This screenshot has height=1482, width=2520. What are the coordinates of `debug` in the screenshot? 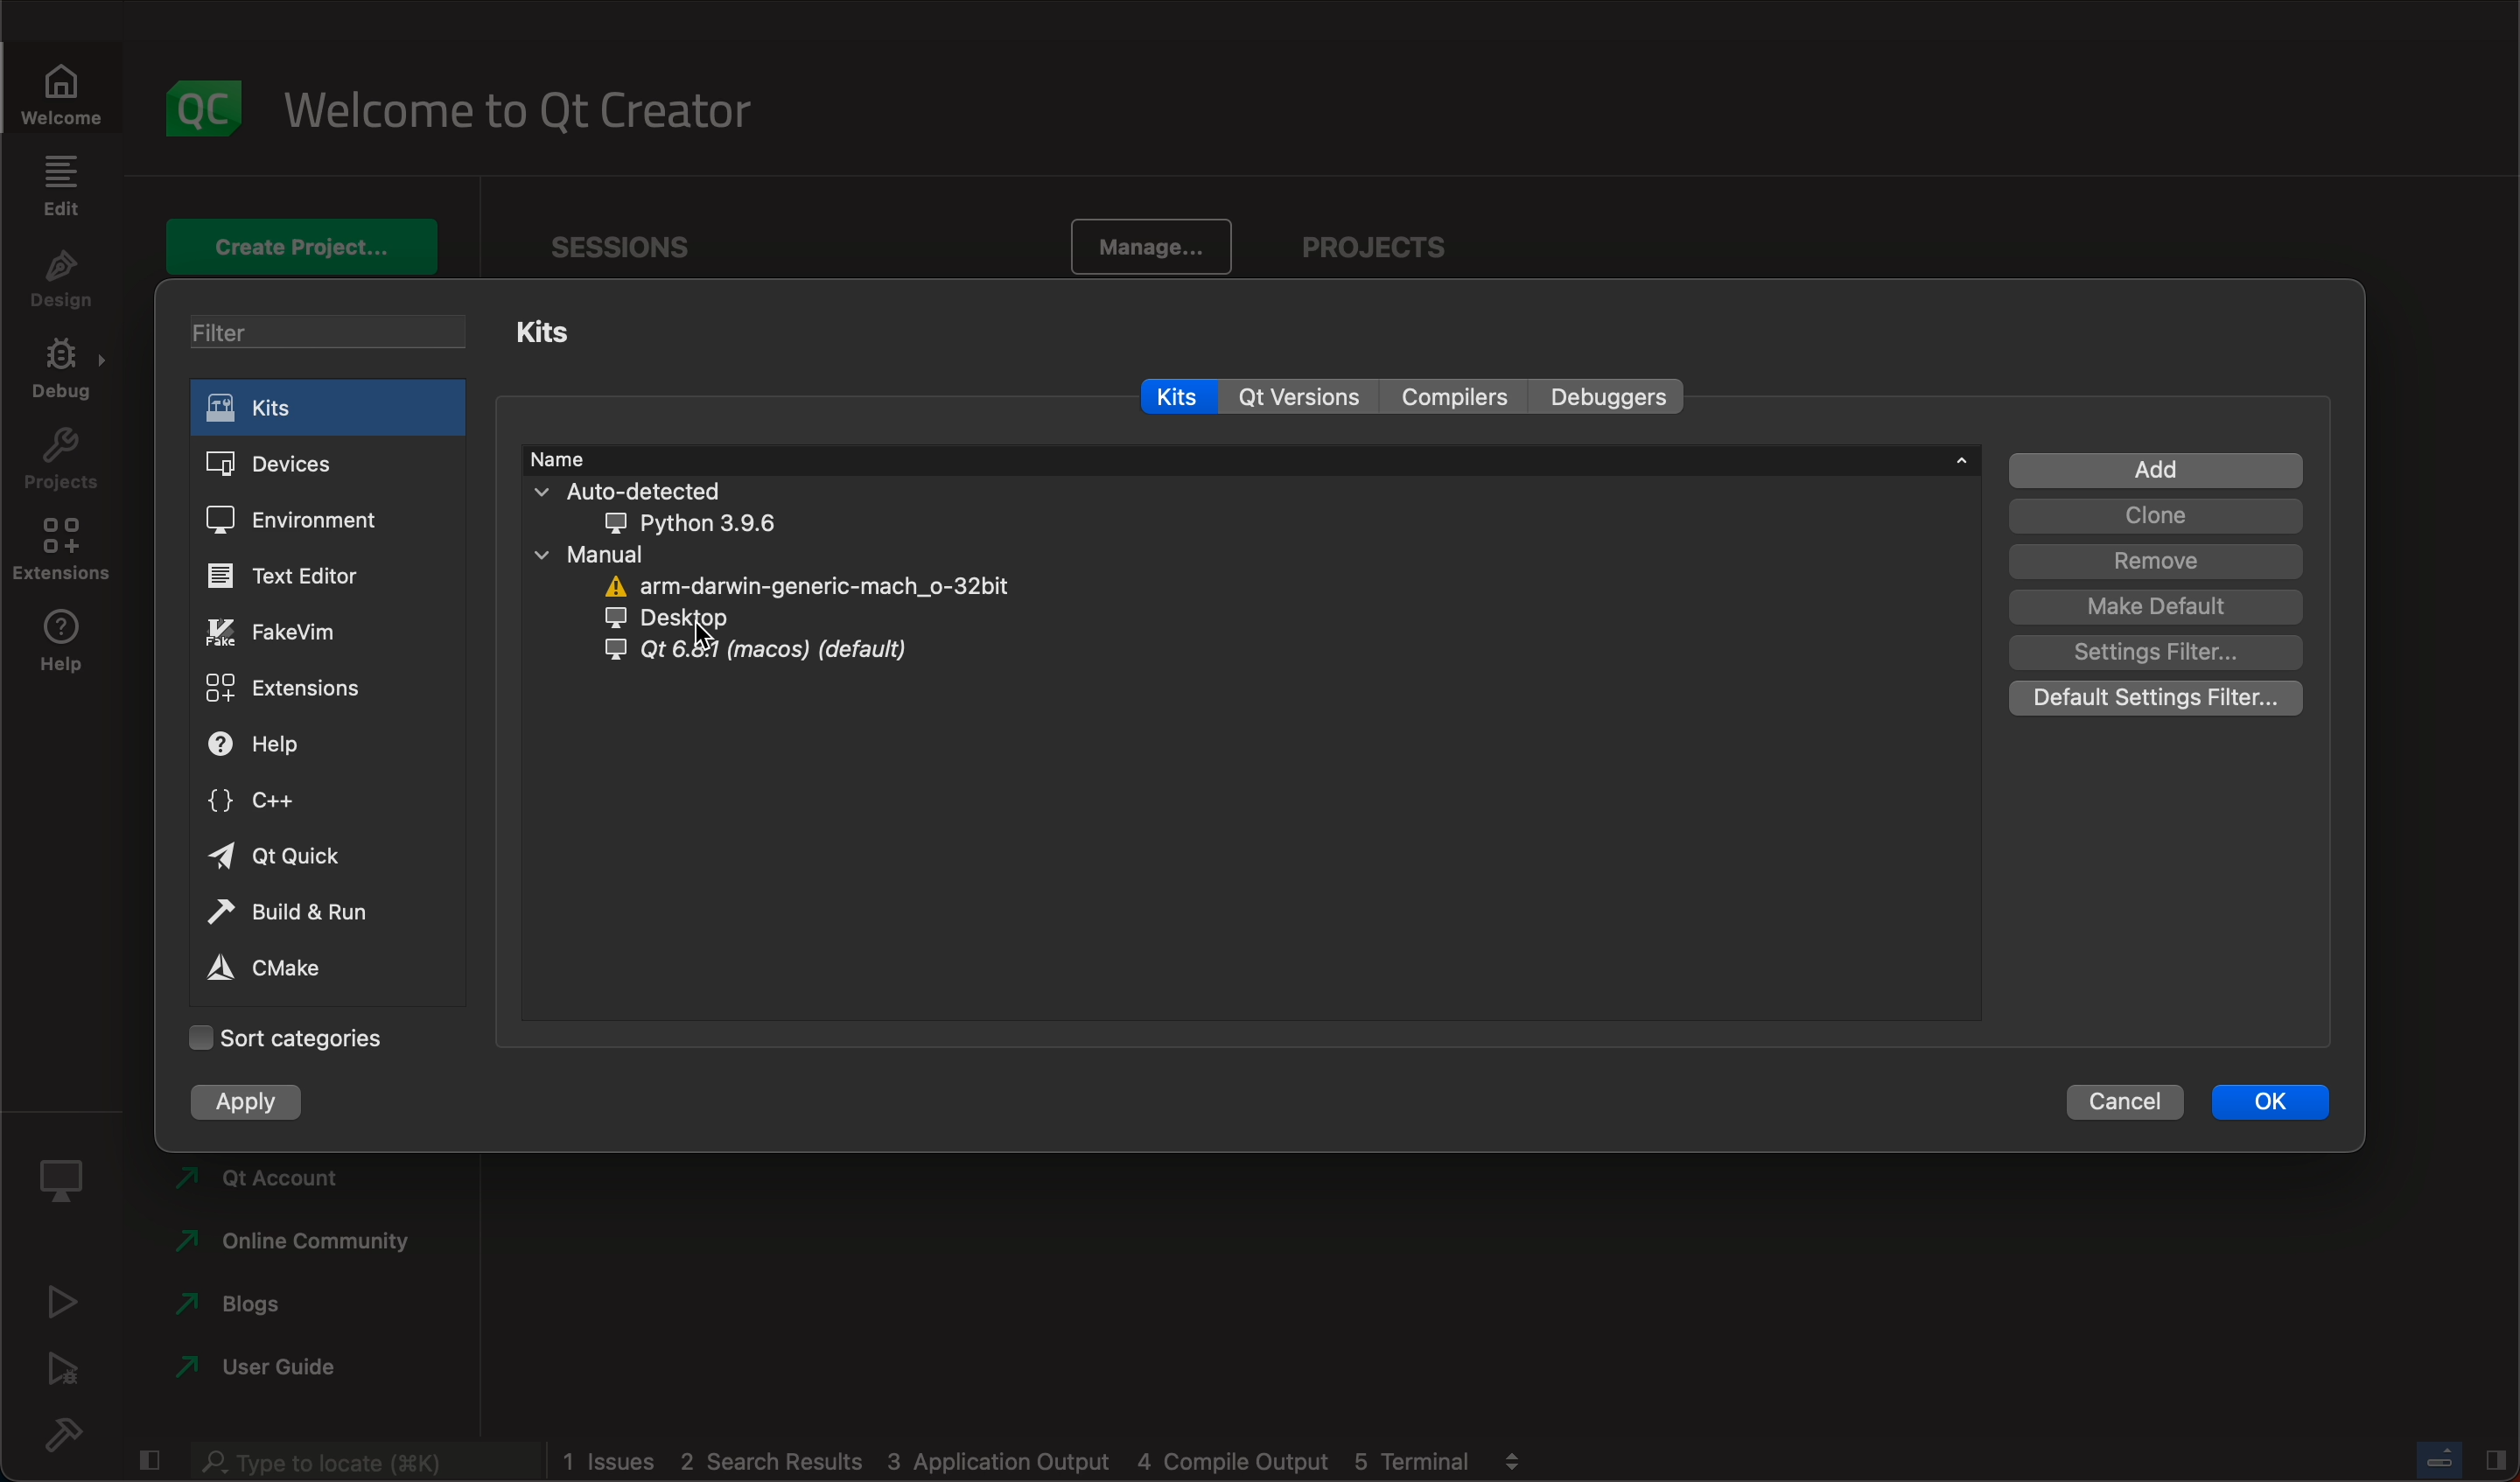 It's located at (70, 1372).